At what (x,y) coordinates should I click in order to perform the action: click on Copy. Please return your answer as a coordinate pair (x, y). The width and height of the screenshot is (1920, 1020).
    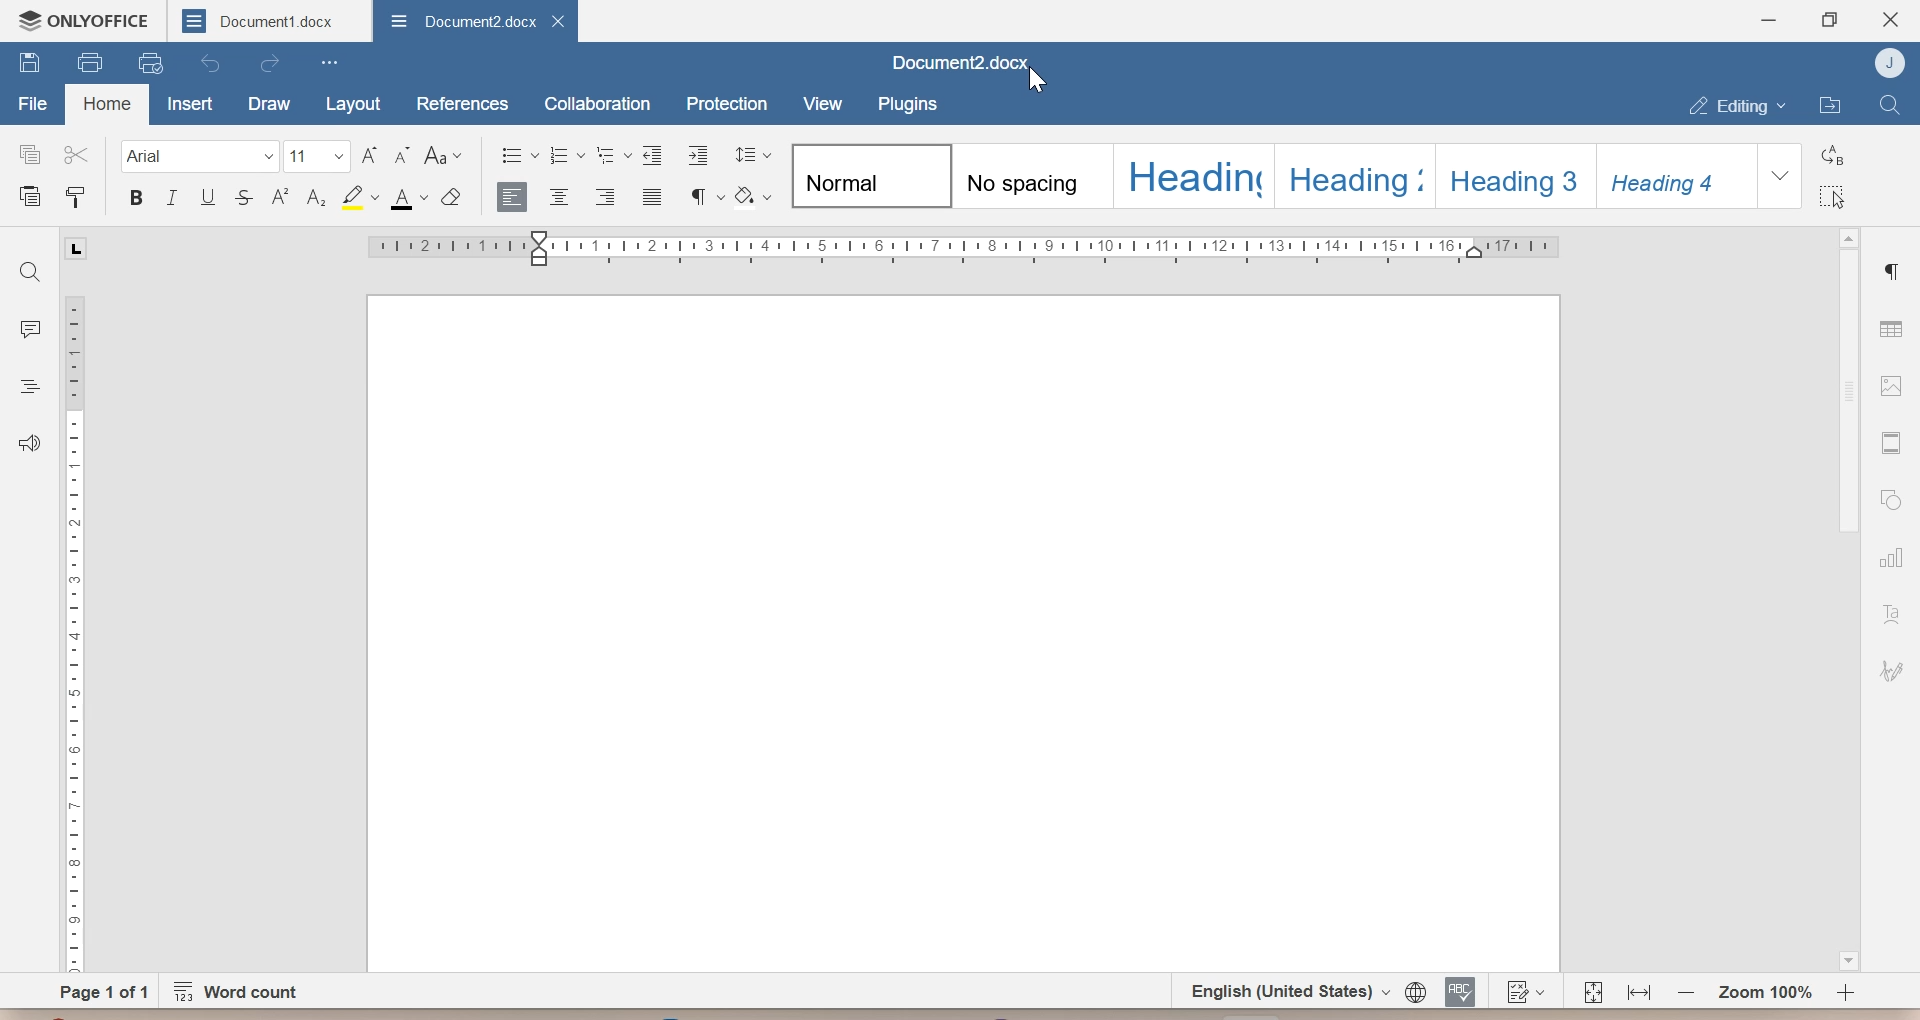
    Looking at the image, I should click on (23, 154).